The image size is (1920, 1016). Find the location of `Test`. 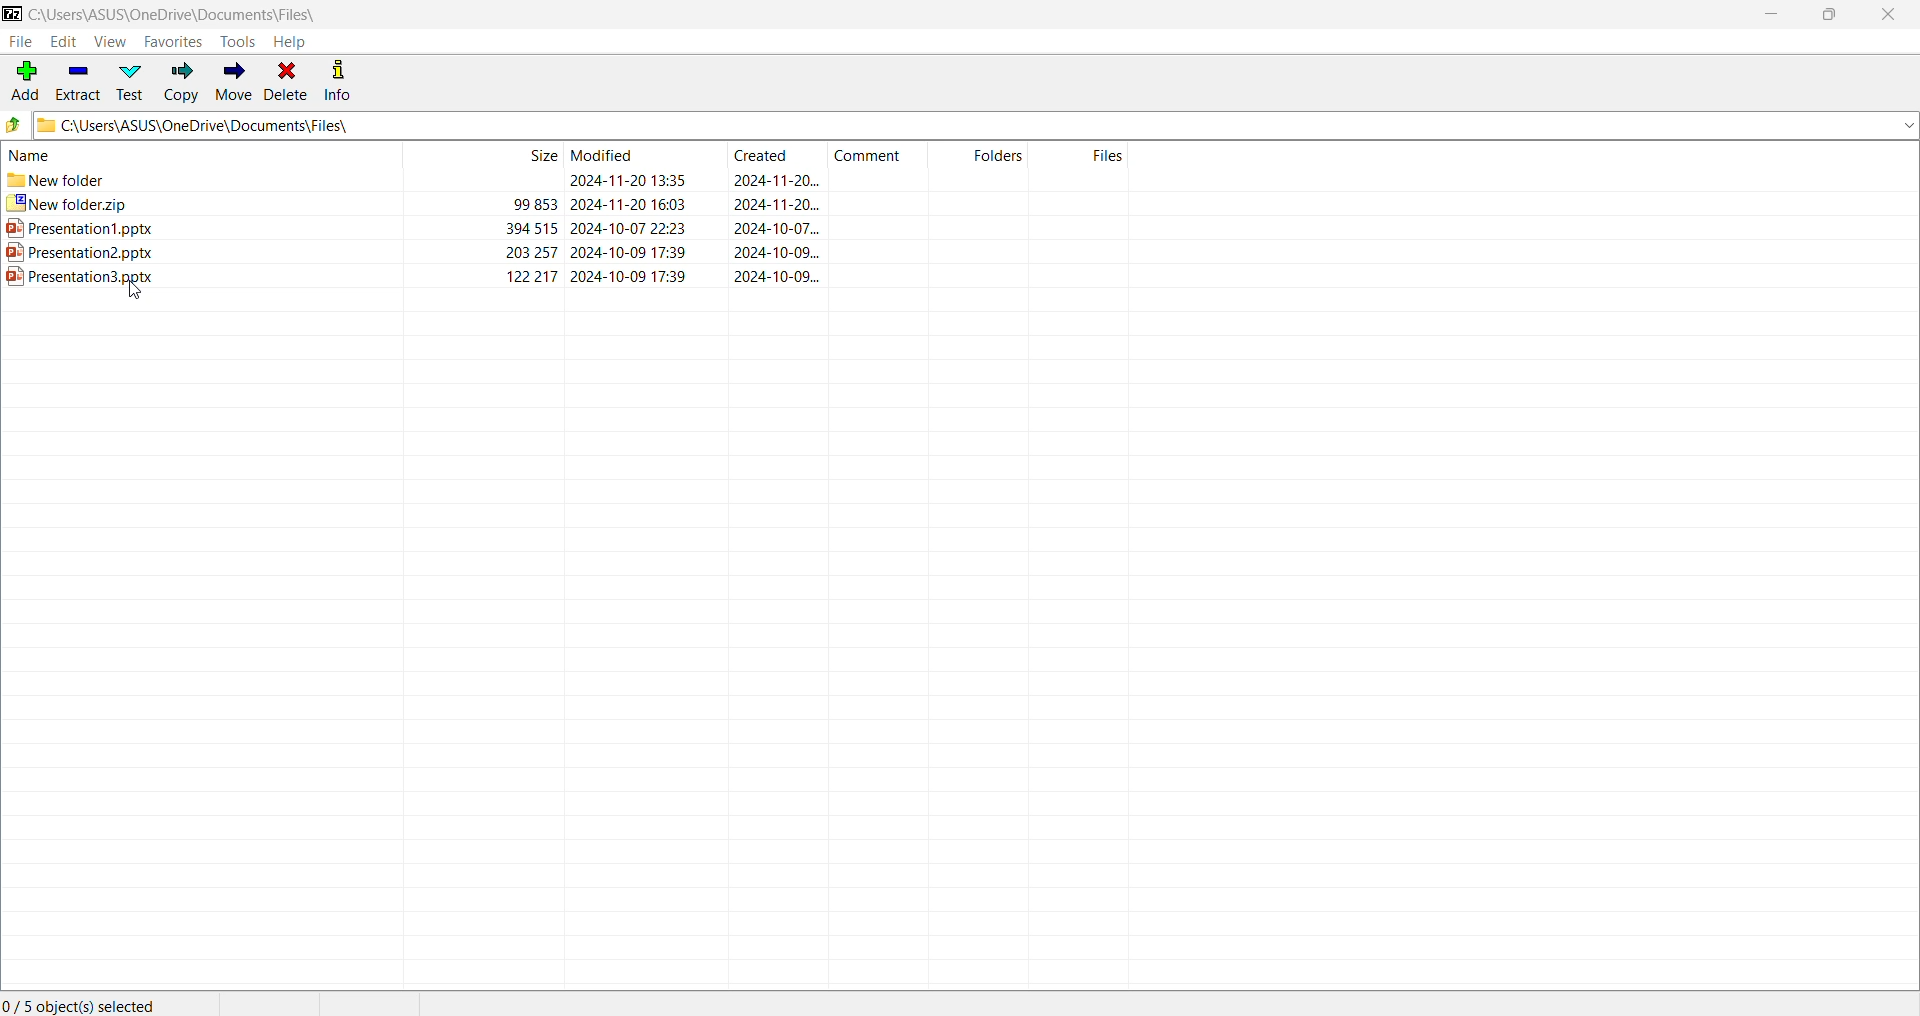

Test is located at coordinates (134, 81).